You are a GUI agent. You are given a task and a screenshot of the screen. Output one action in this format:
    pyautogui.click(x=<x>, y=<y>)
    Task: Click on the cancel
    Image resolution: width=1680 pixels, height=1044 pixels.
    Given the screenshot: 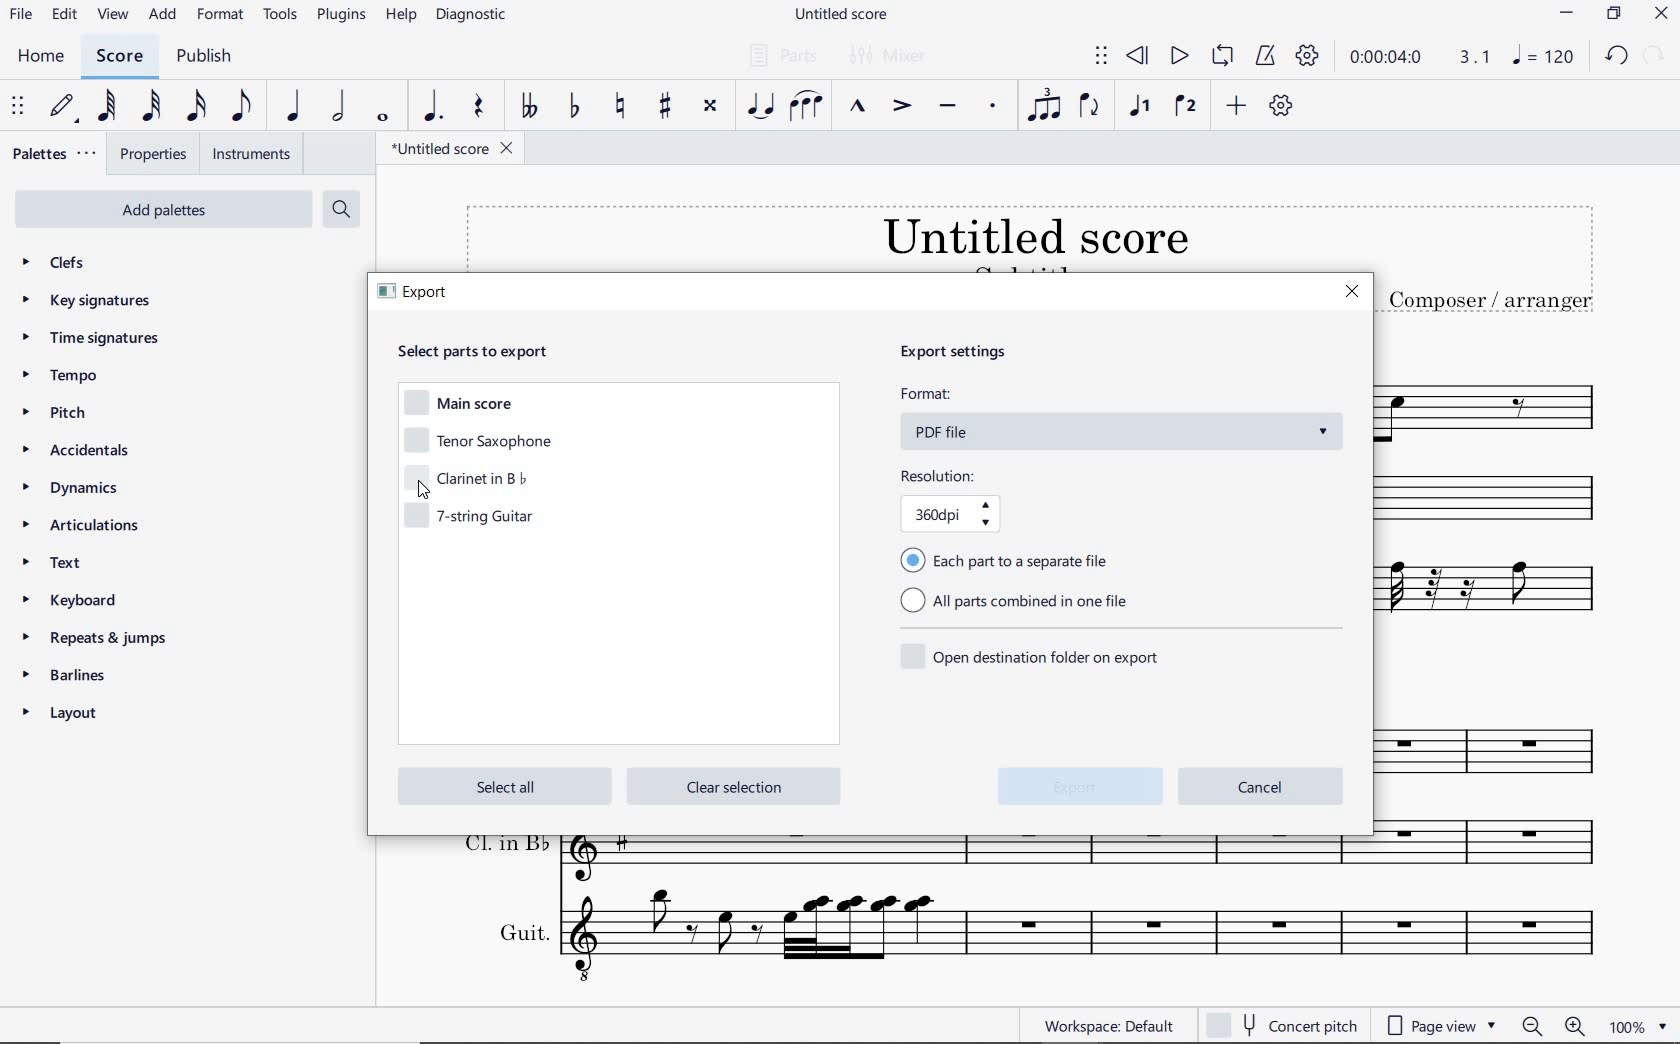 What is the action you would take?
    pyautogui.click(x=1261, y=784)
    